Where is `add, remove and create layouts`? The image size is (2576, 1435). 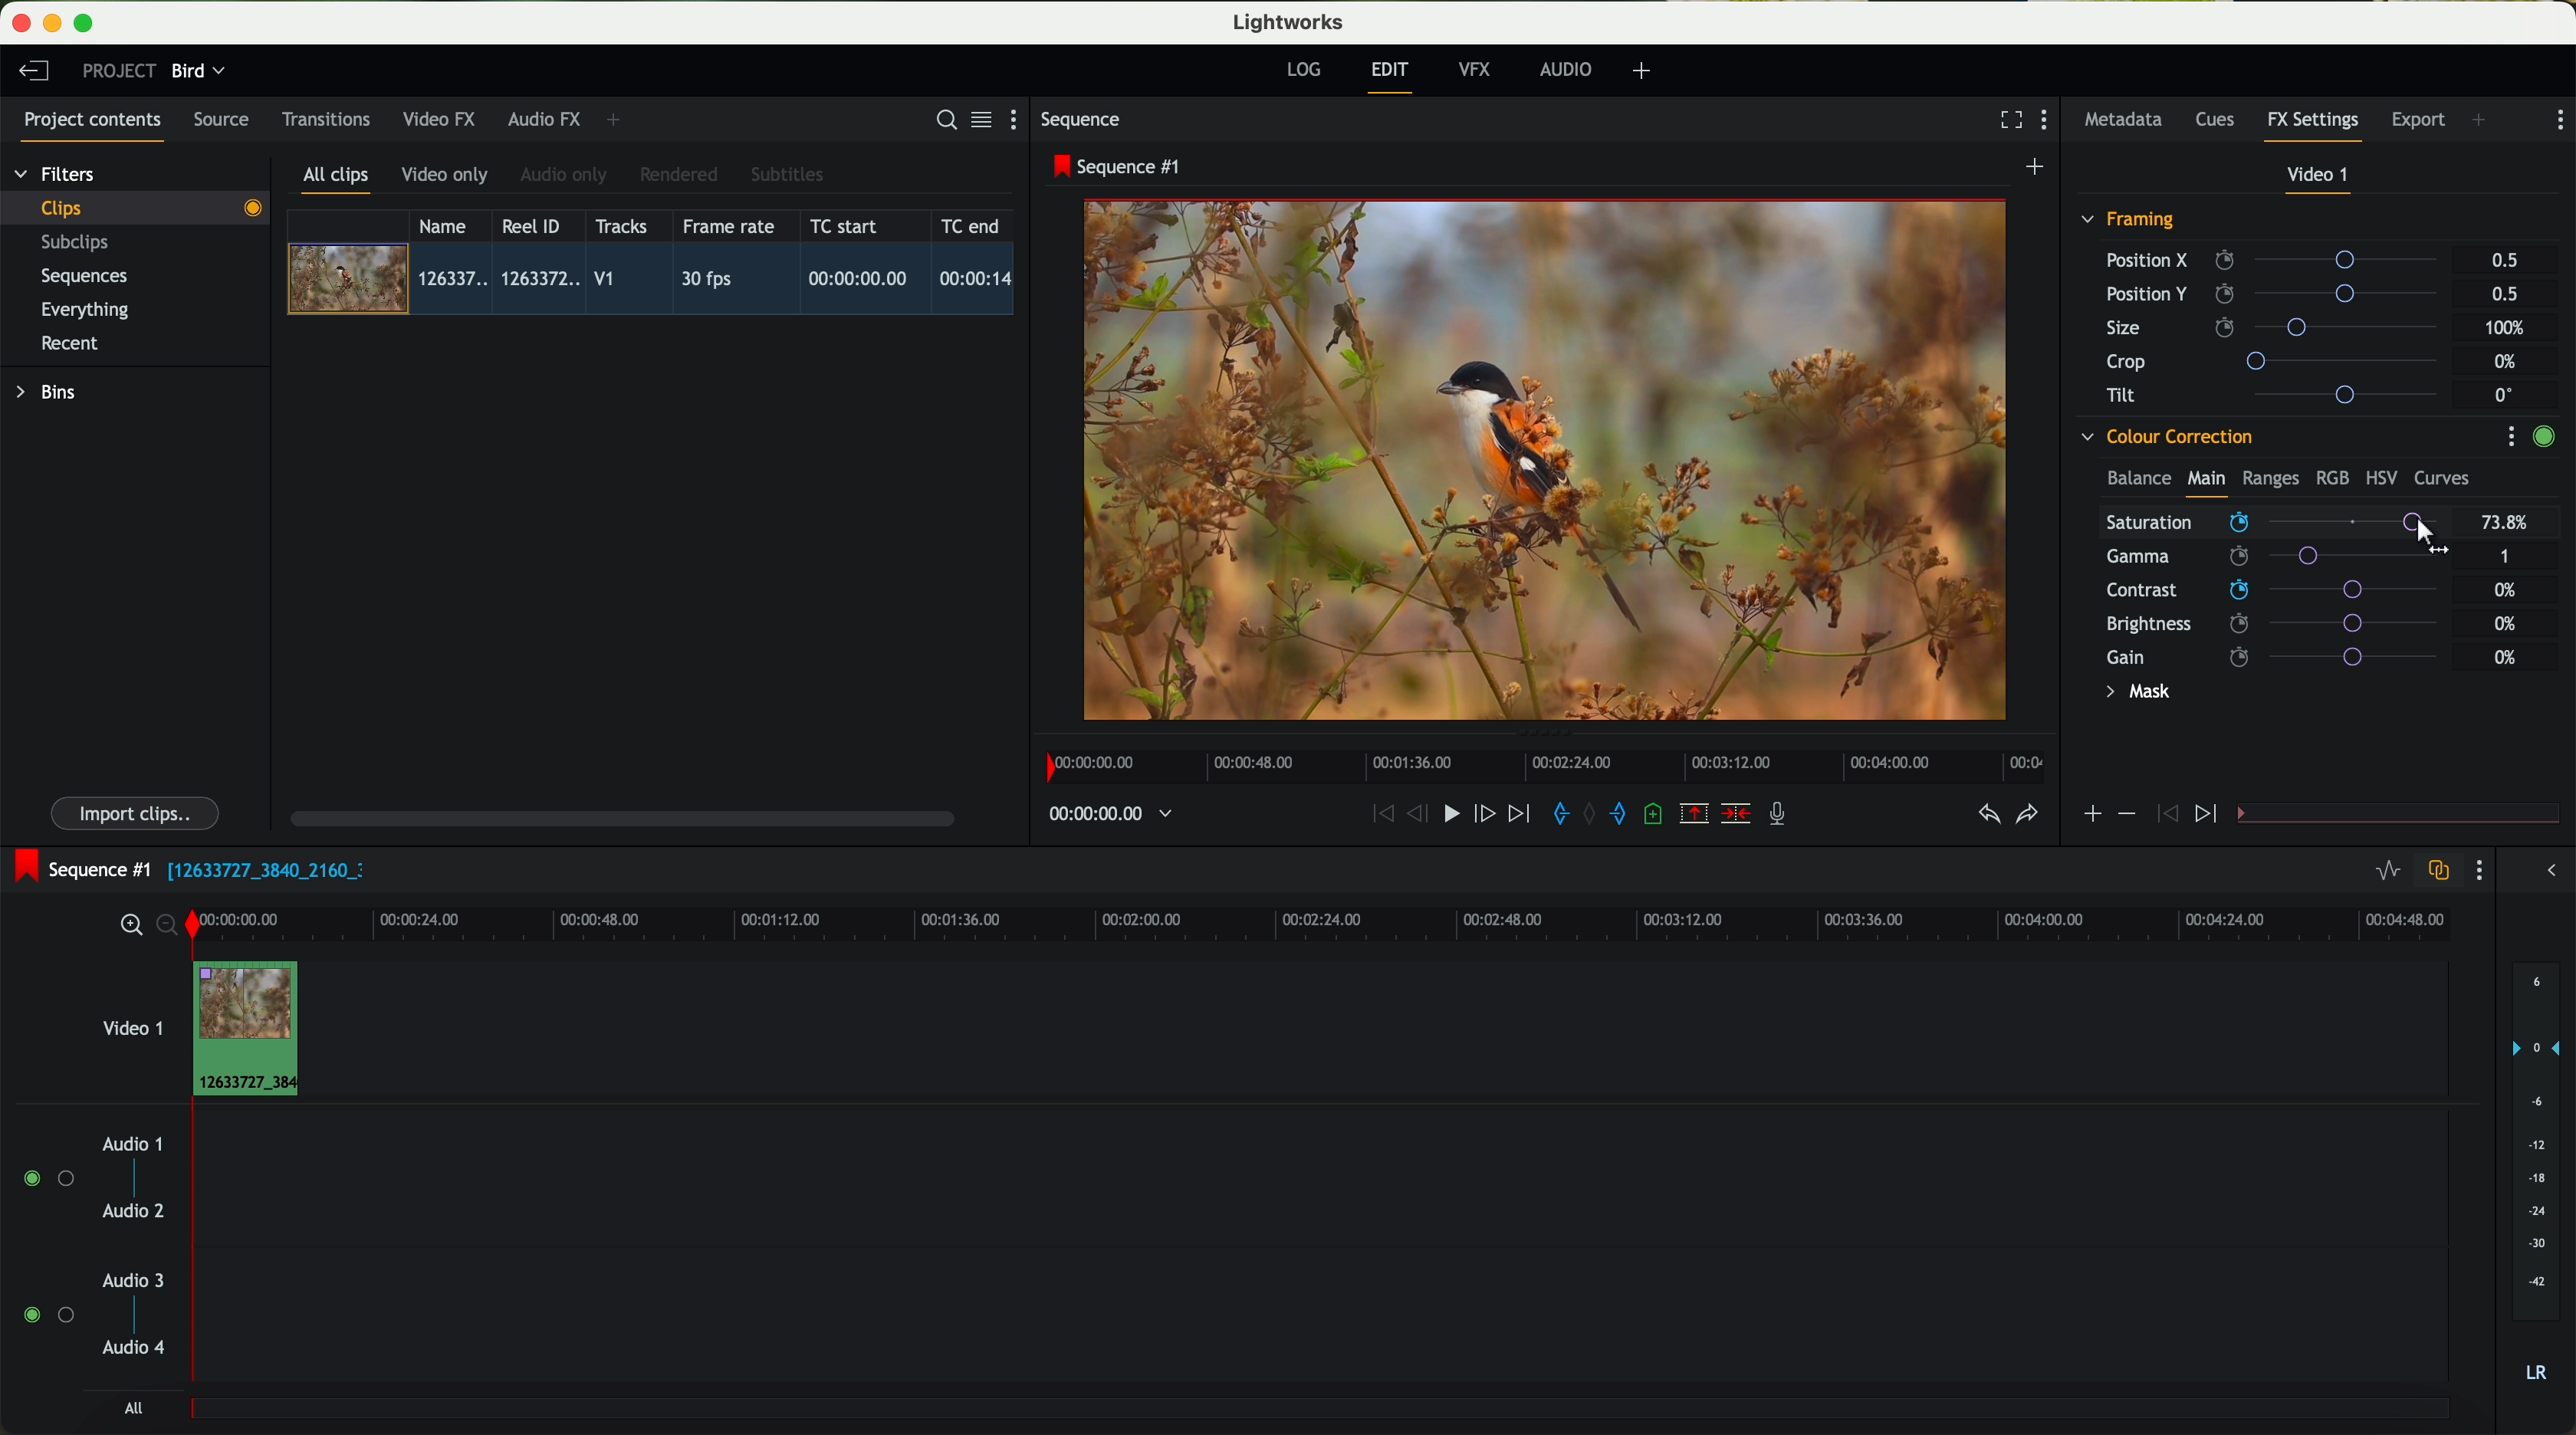
add, remove and create layouts is located at coordinates (1645, 71).